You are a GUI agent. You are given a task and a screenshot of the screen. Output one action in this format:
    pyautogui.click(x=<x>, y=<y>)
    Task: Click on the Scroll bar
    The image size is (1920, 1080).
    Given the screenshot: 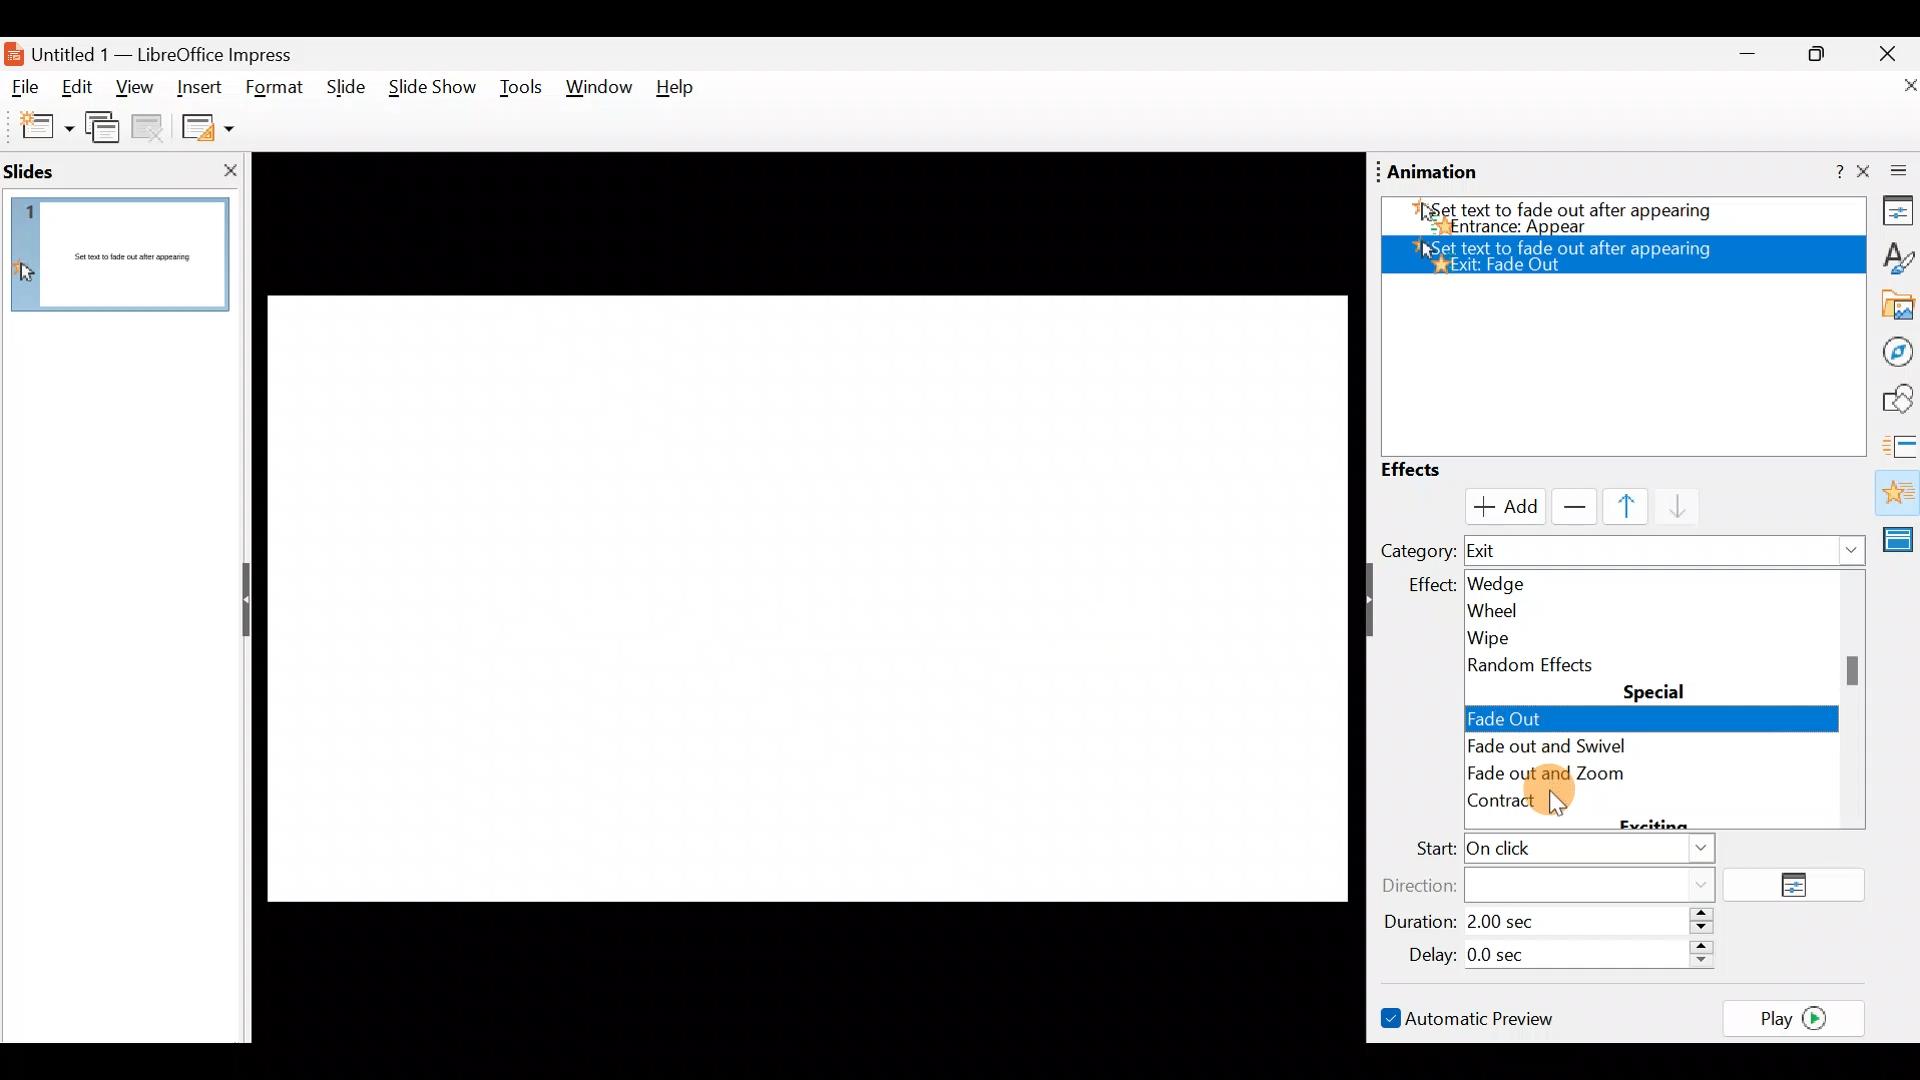 What is the action you would take?
    pyautogui.click(x=793, y=1034)
    